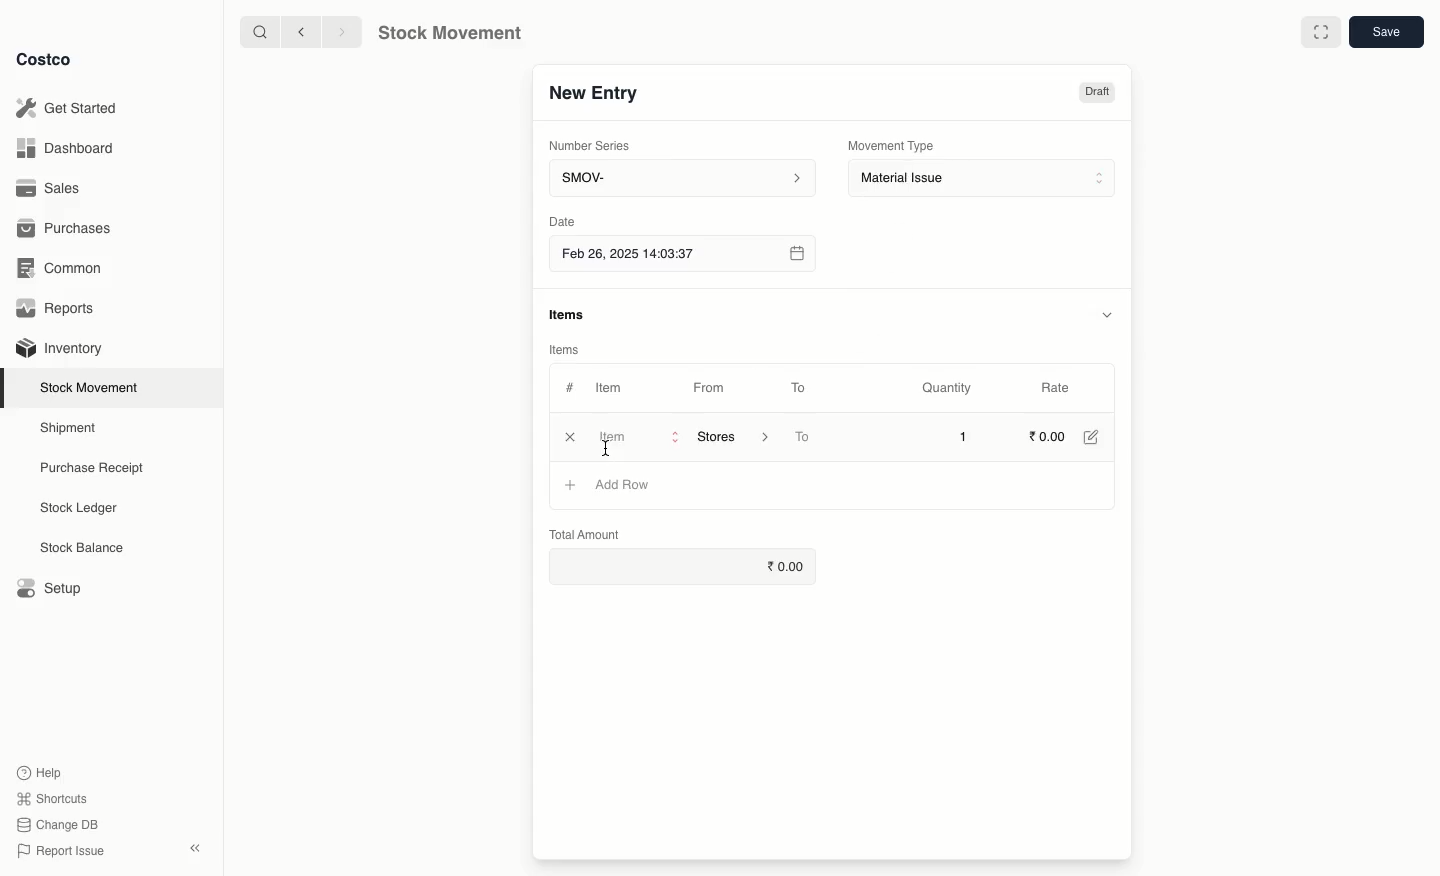  Describe the element at coordinates (60, 308) in the screenshot. I see `Reports` at that location.